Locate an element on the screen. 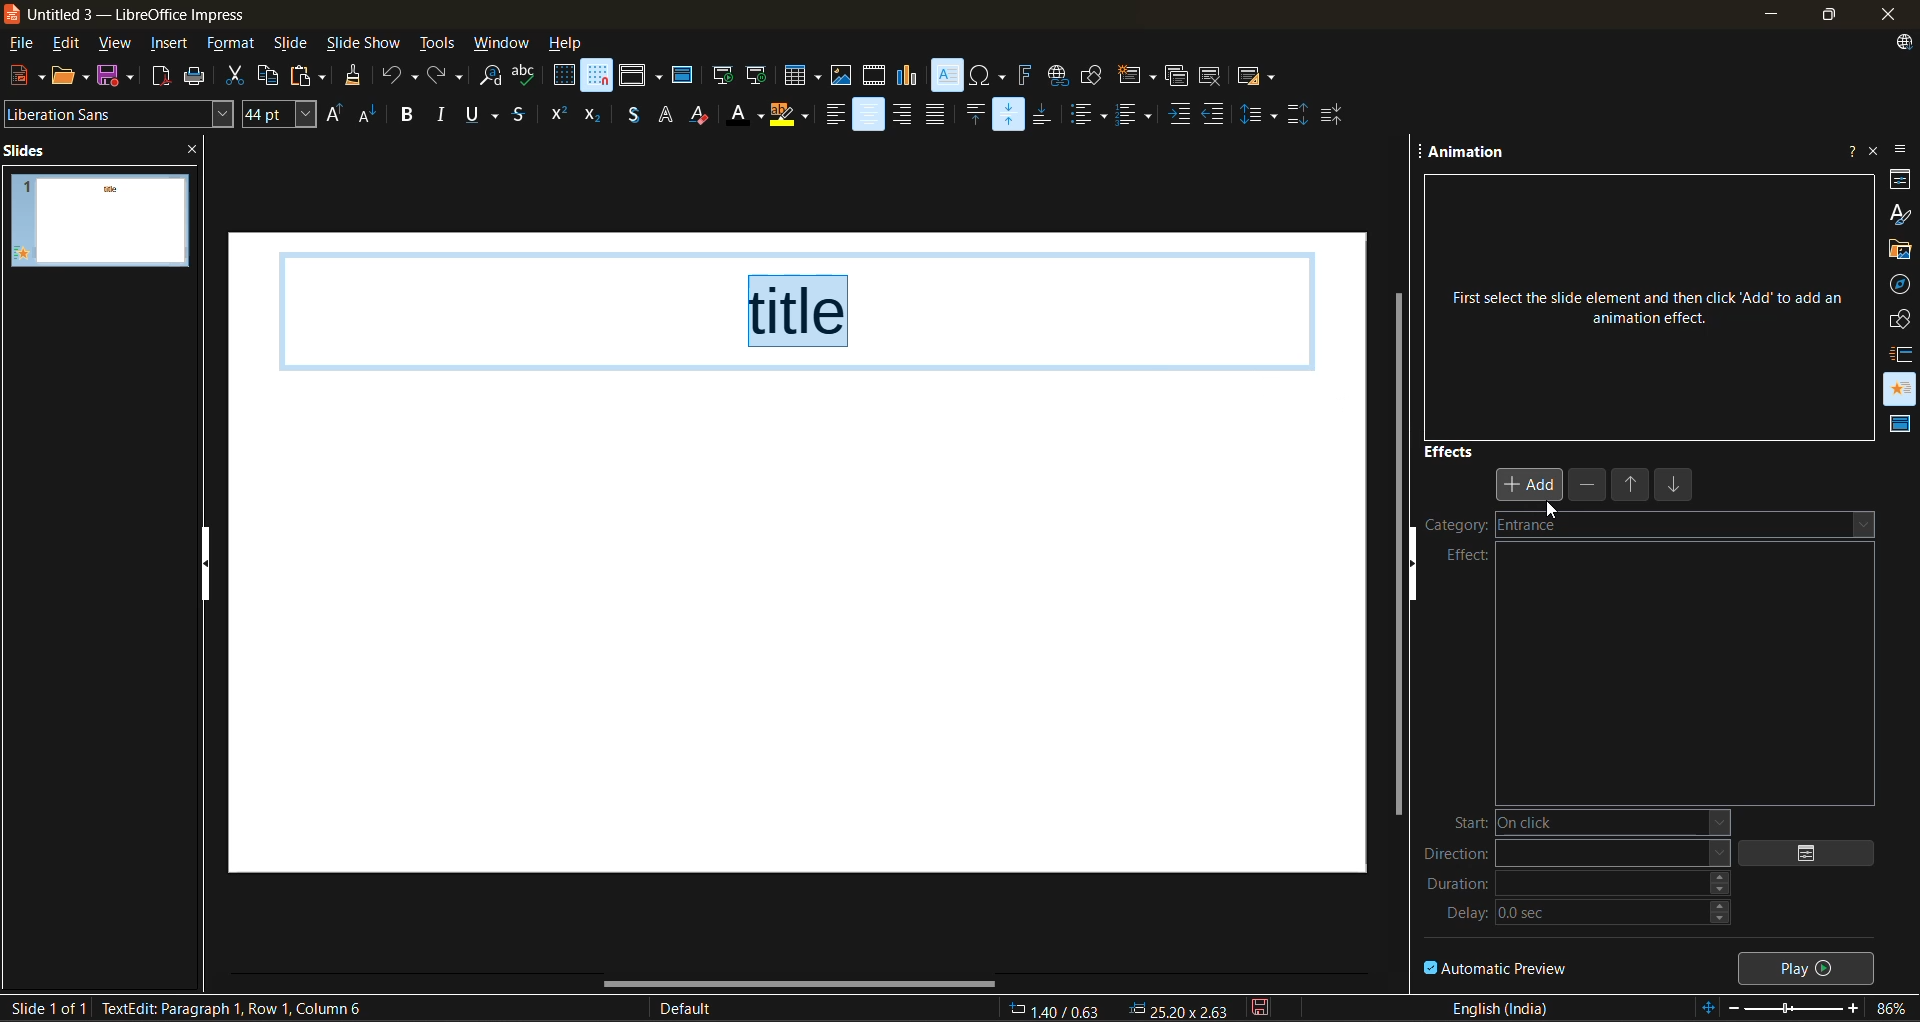  align left is located at coordinates (832, 118).